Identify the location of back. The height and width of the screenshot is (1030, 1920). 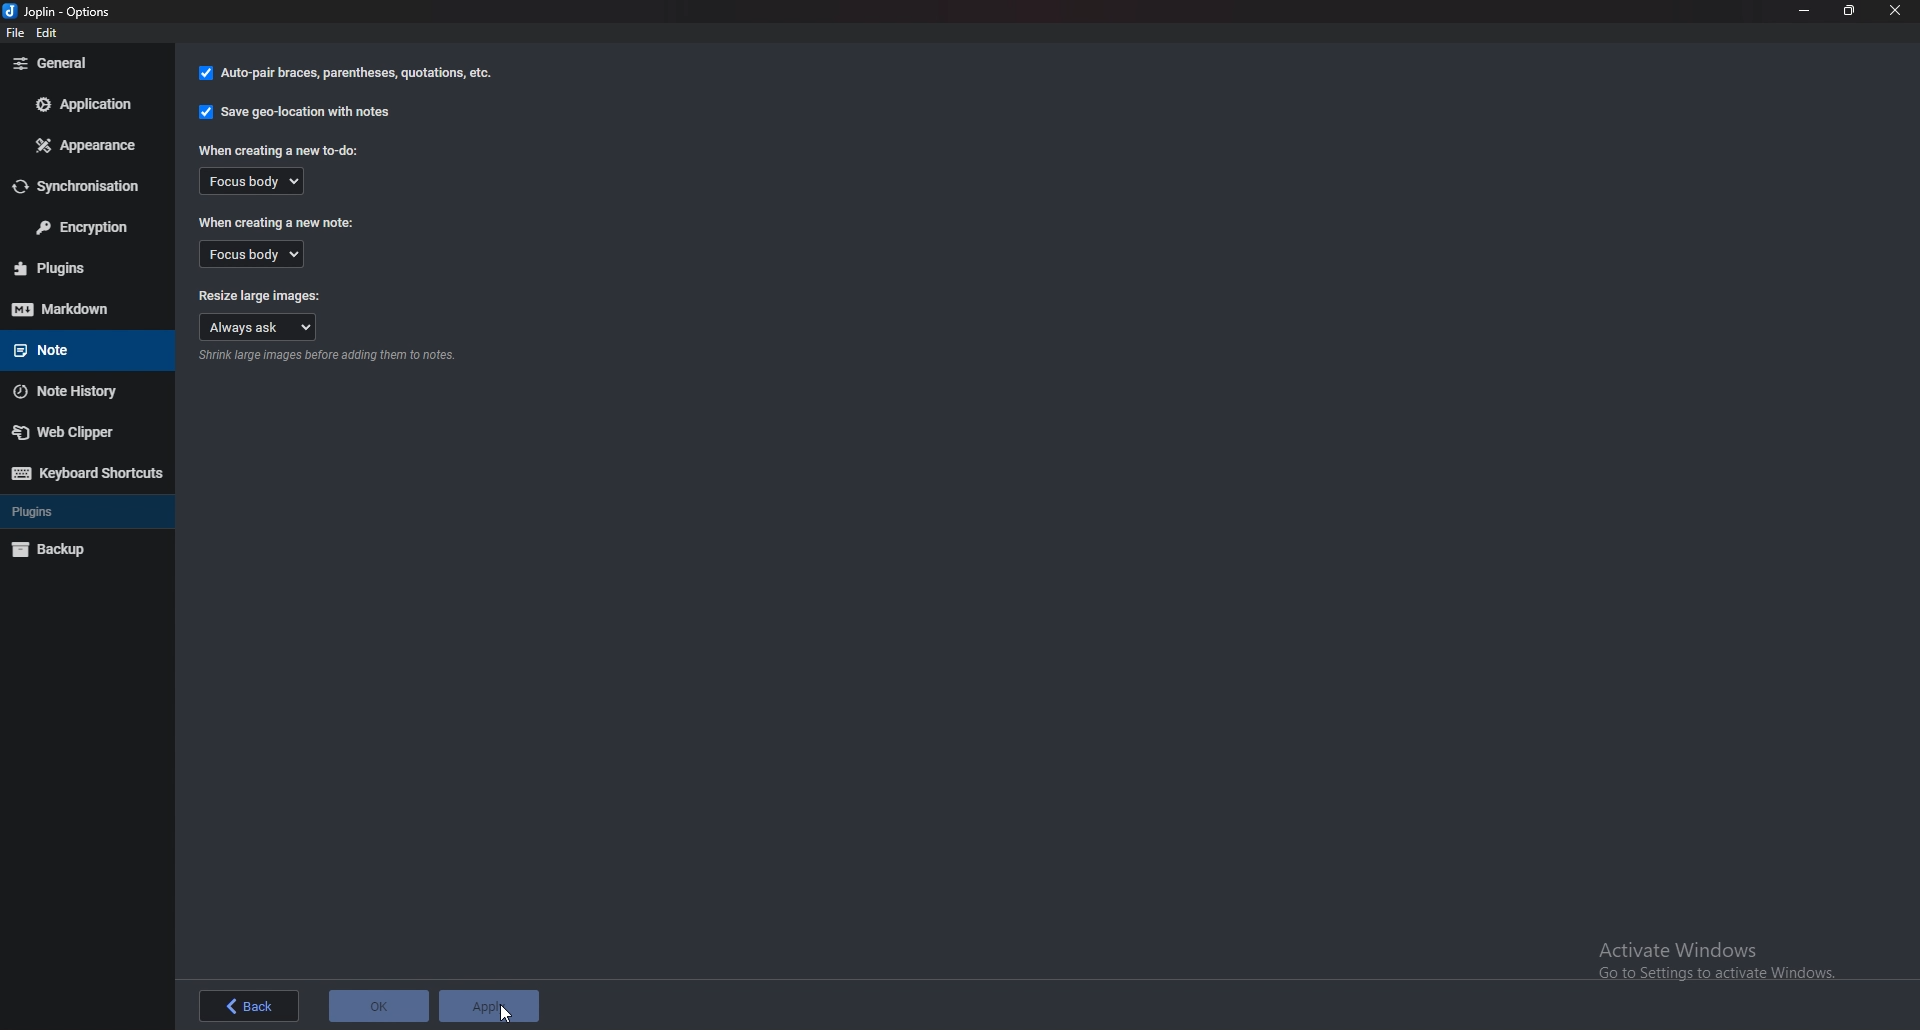
(250, 1003).